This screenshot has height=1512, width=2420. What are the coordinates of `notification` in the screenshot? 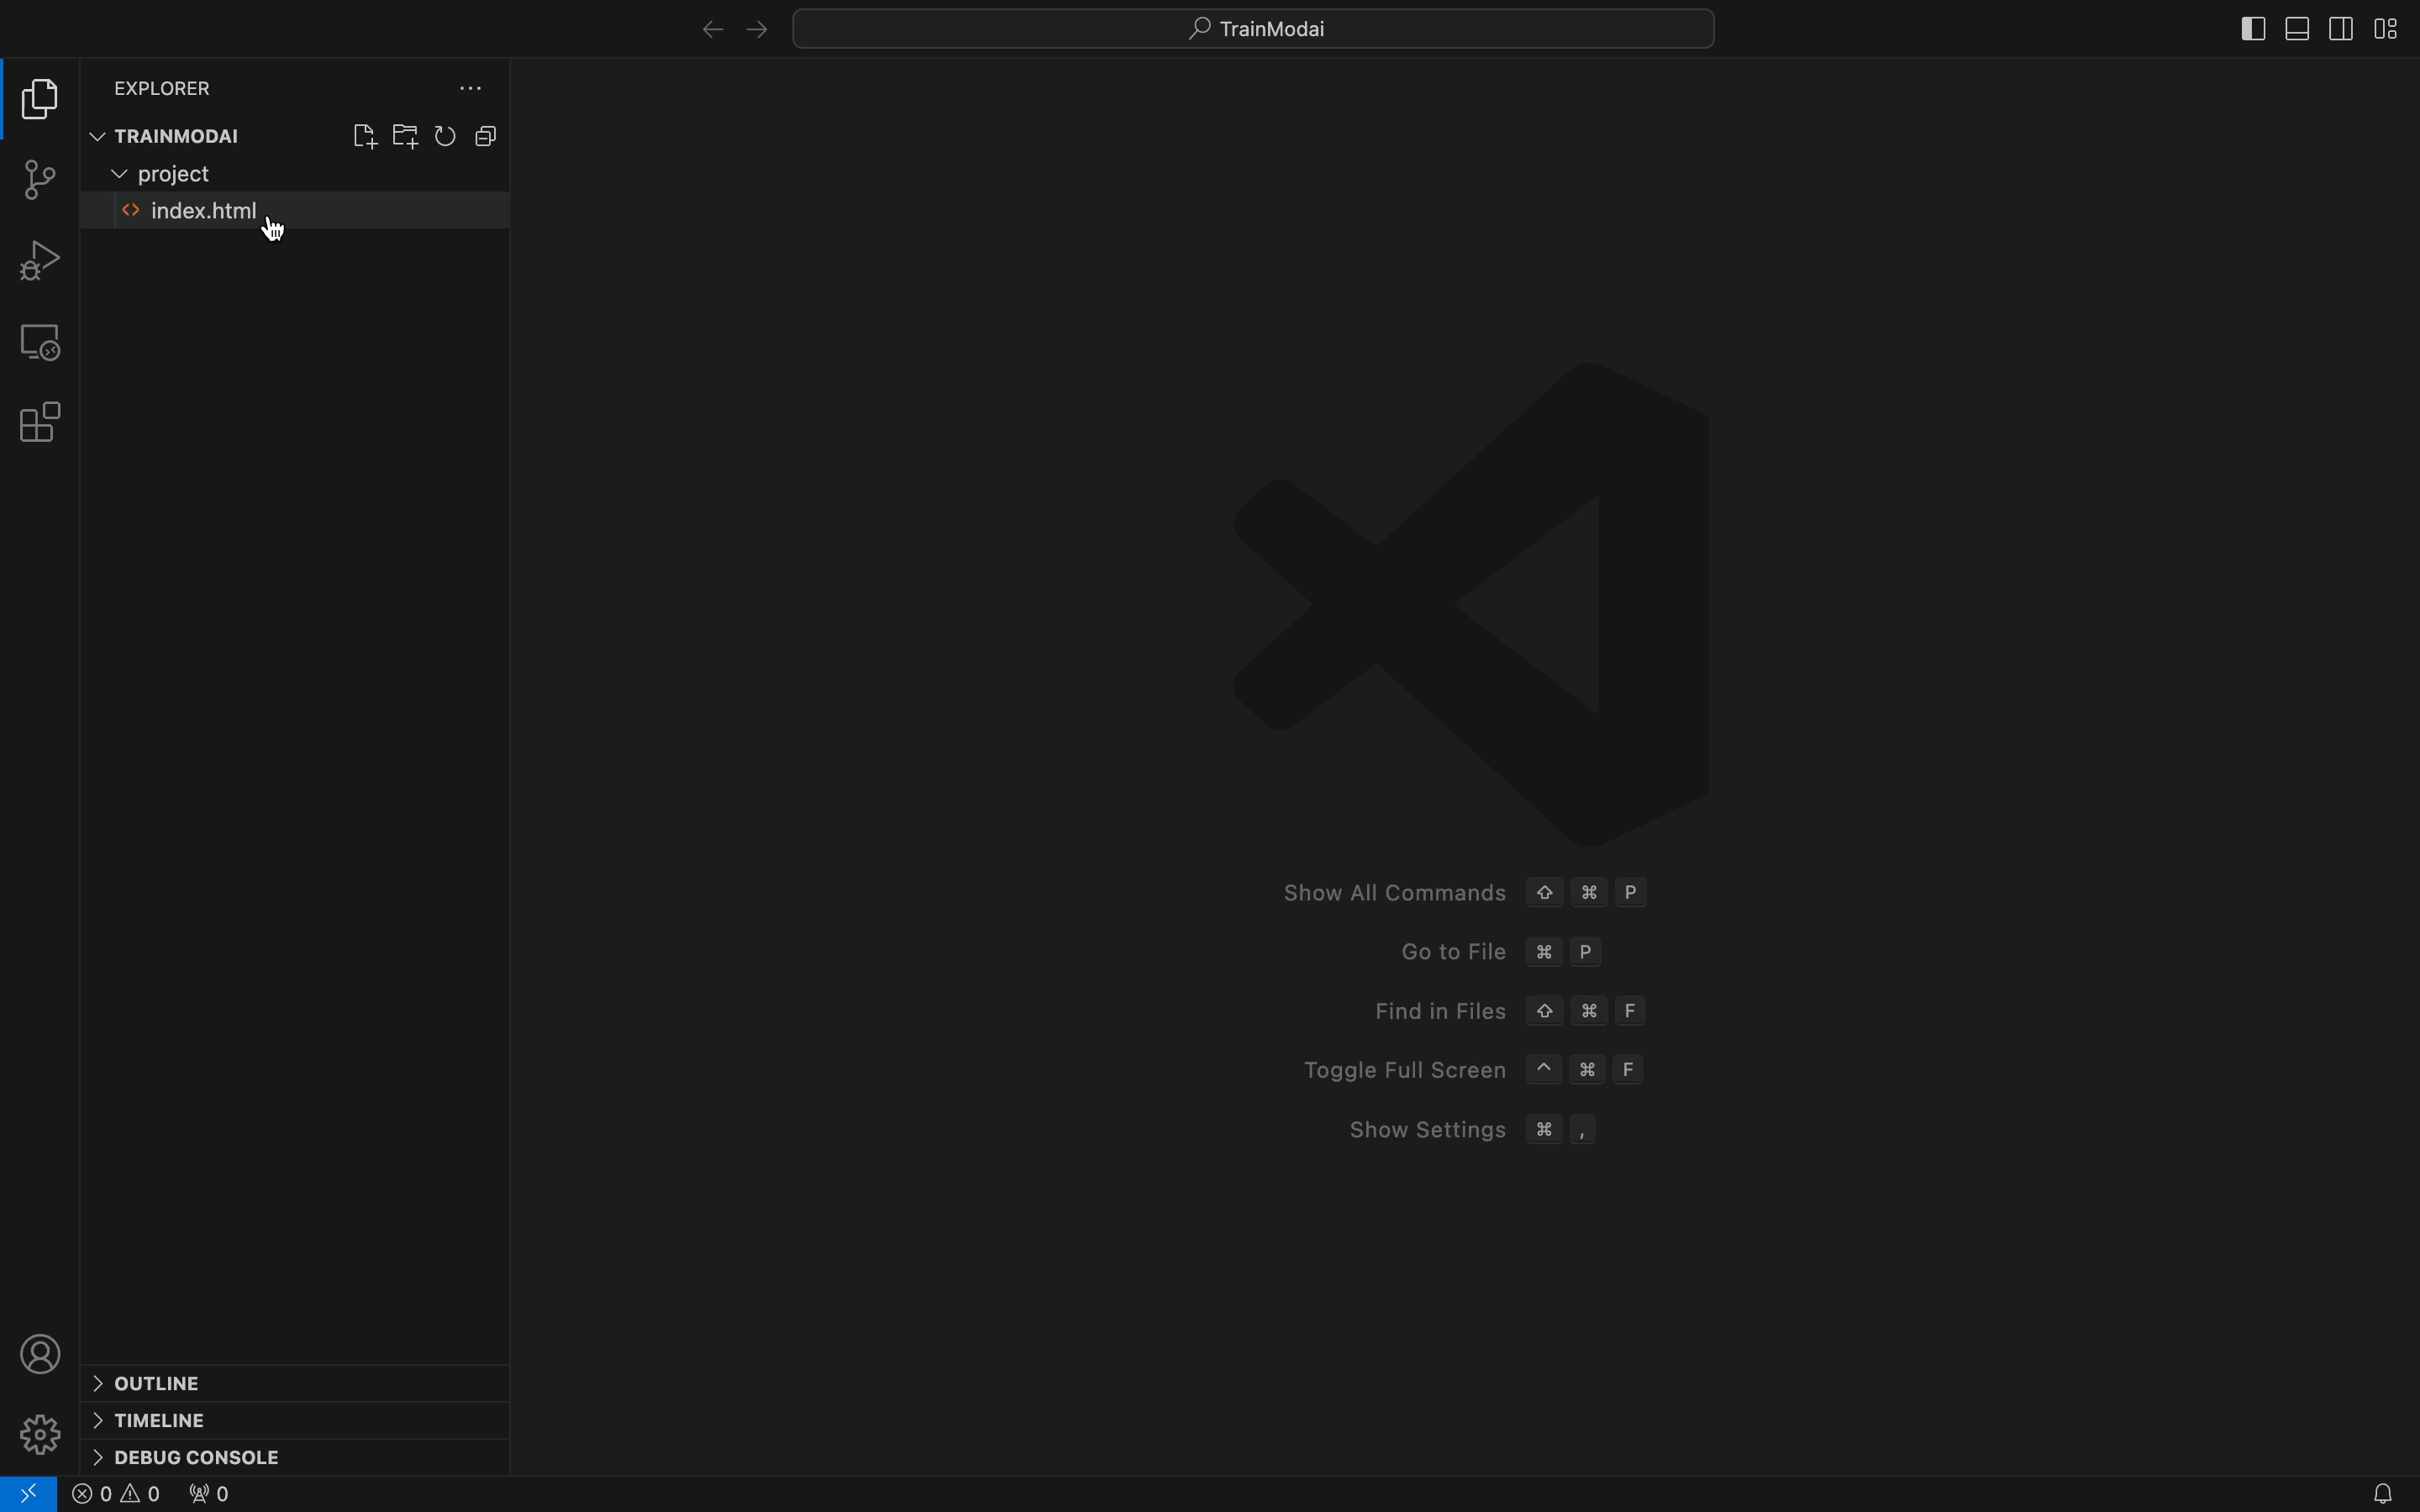 It's located at (2372, 1495).